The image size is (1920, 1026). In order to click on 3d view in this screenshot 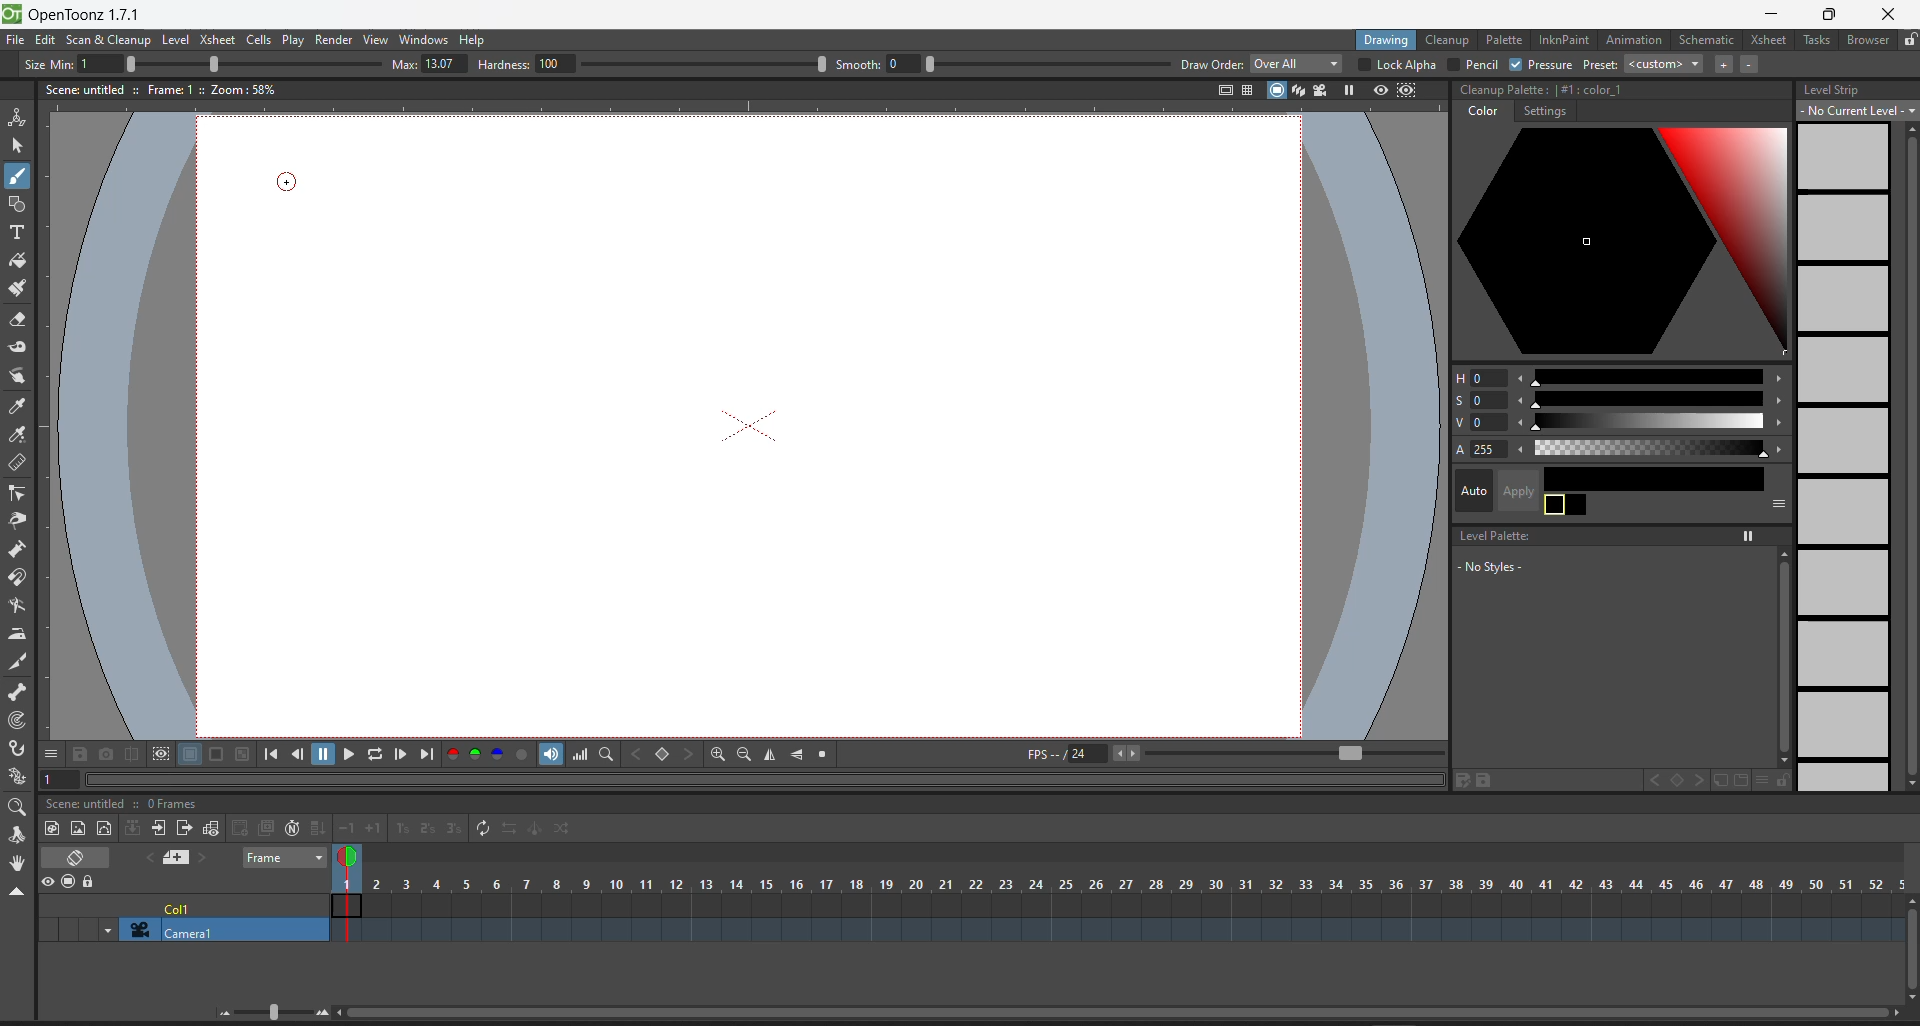, I will do `click(1297, 88)`.